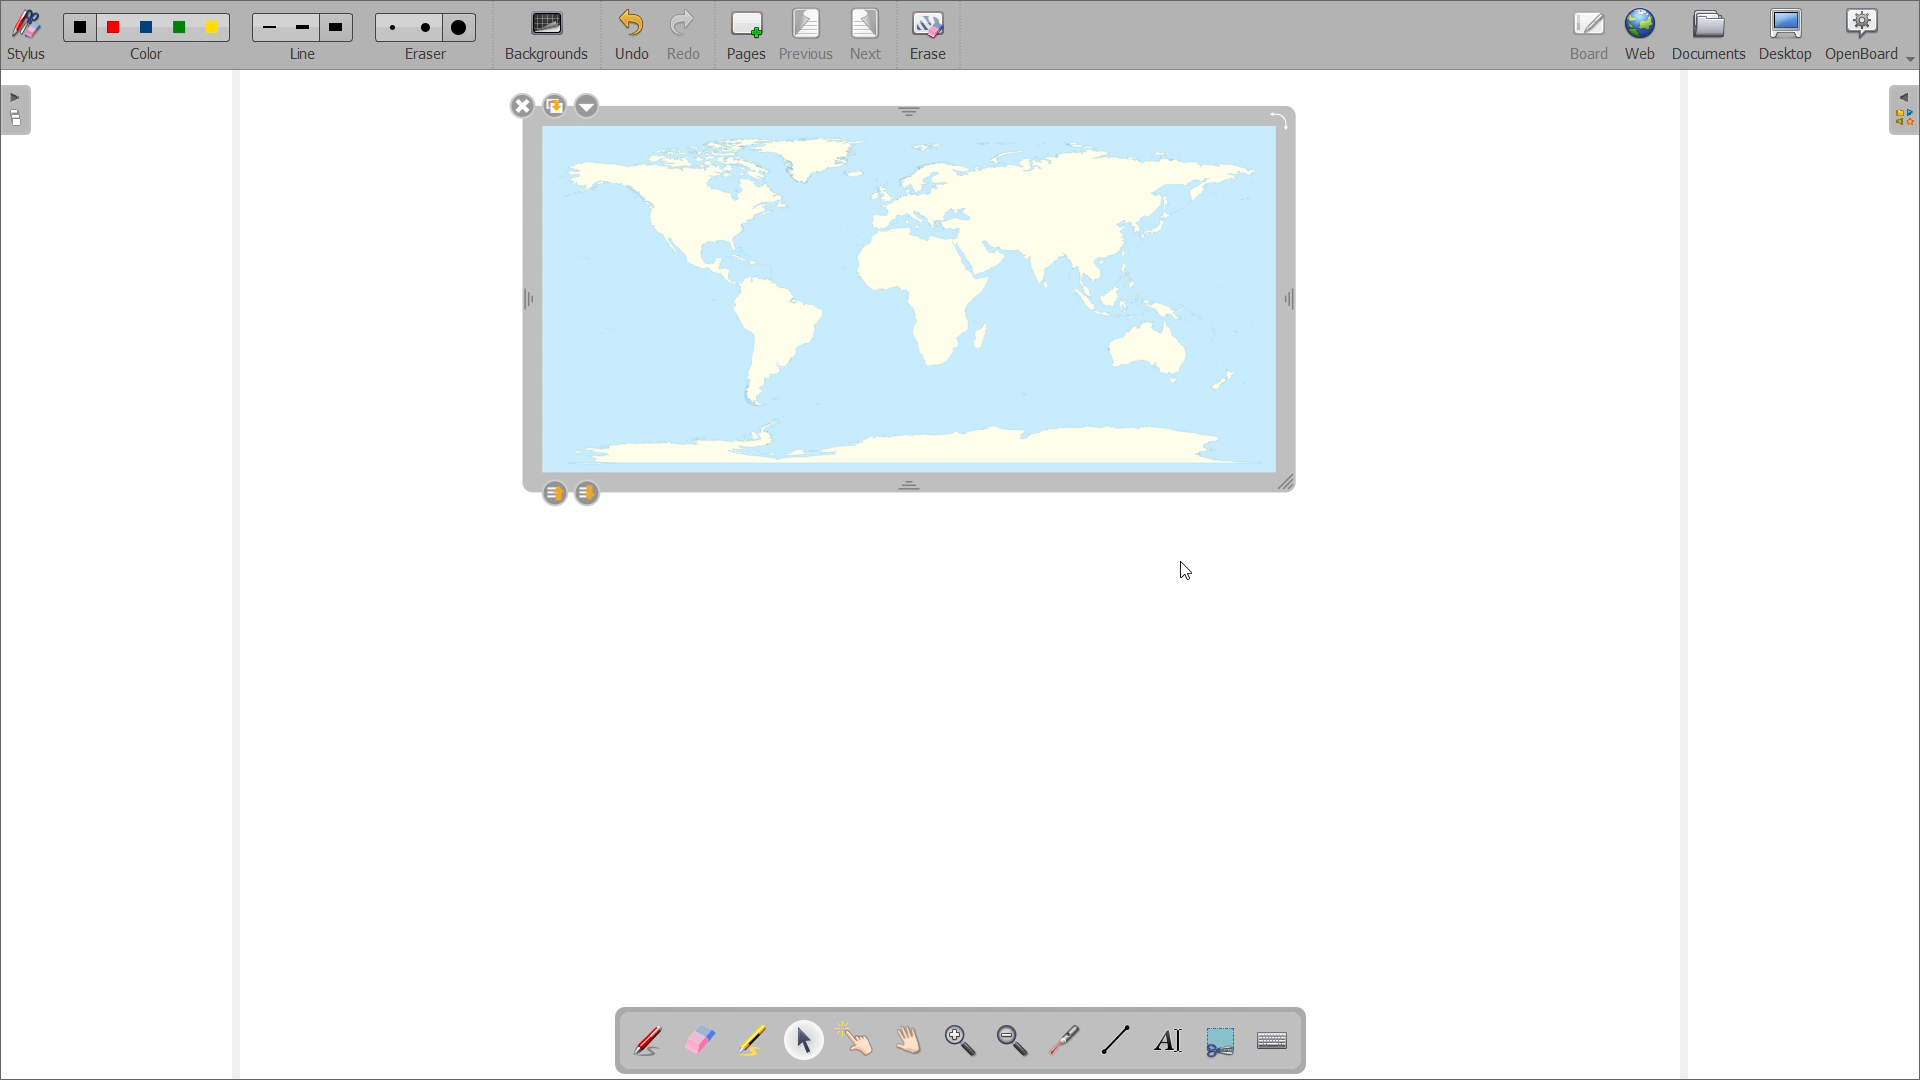  What do you see at coordinates (856, 1040) in the screenshot?
I see `interact with items` at bounding box center [856, 1040].